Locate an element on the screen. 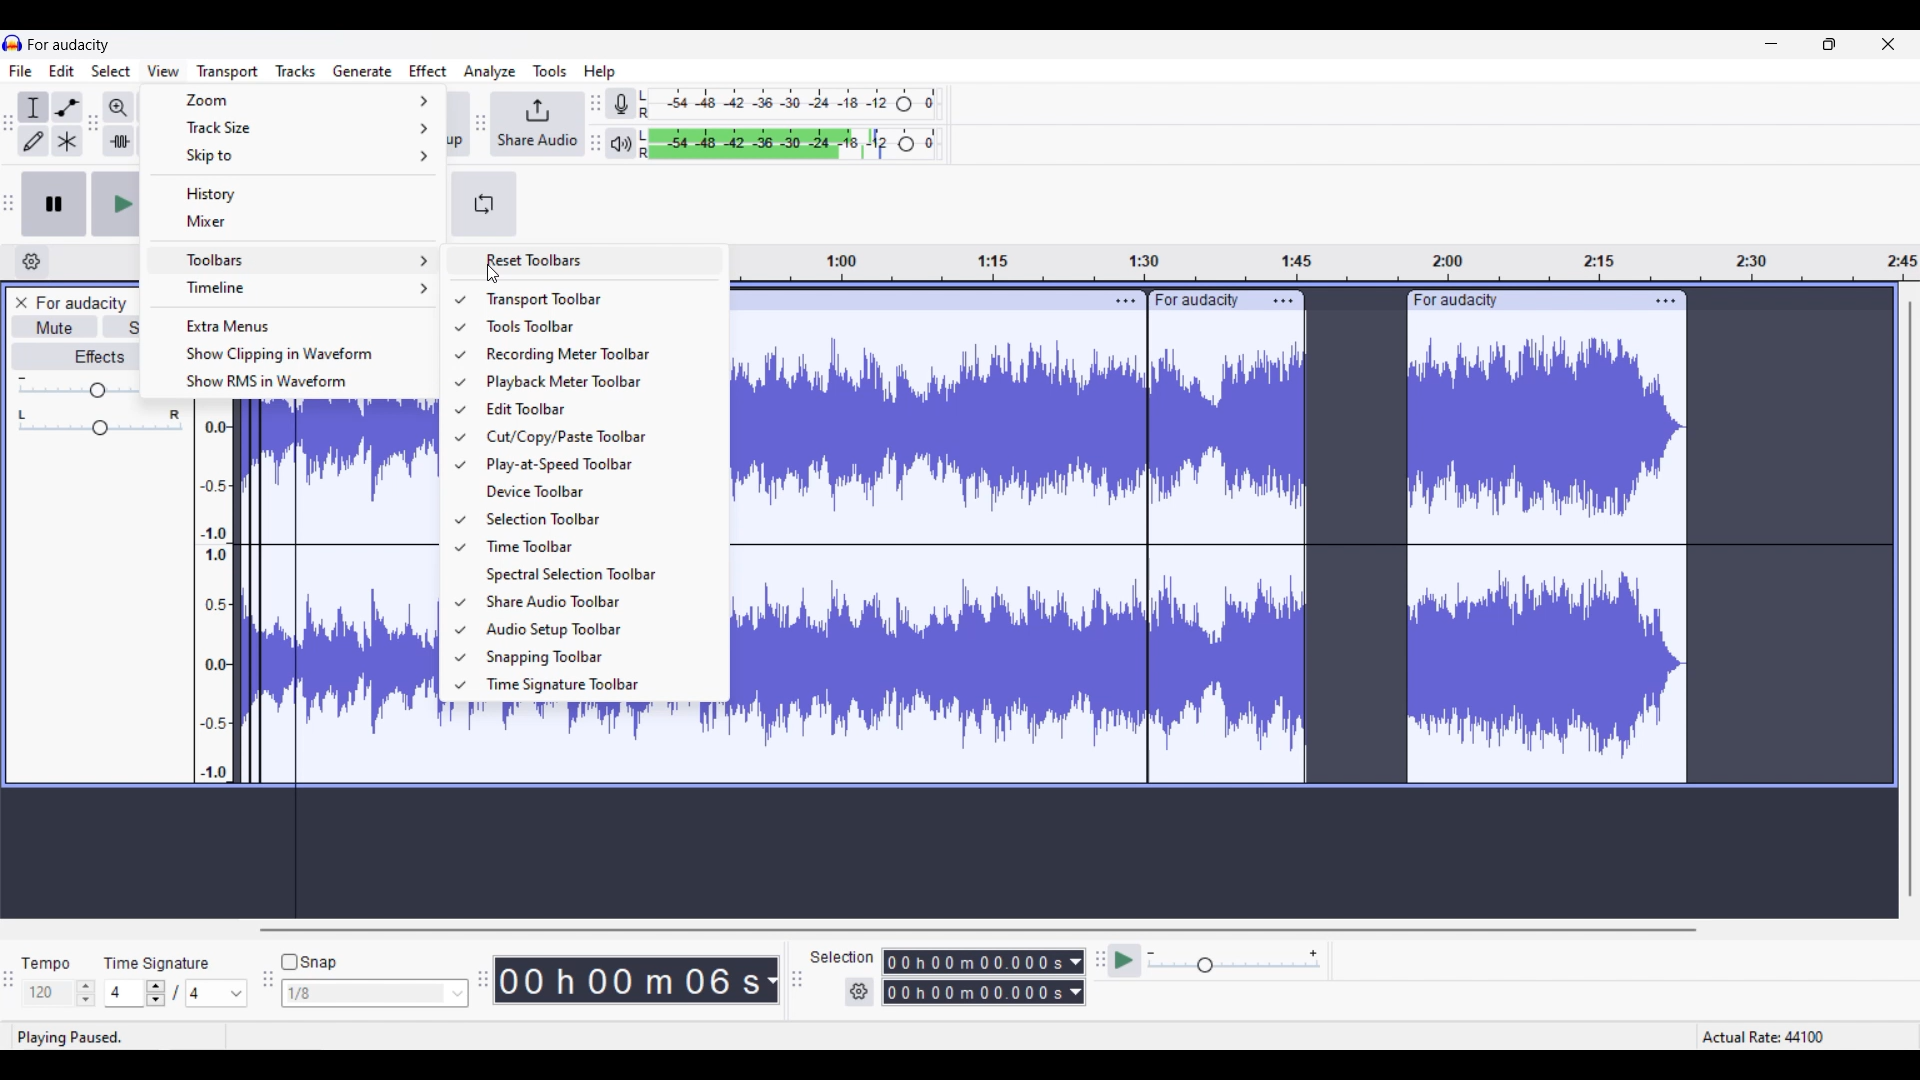 This screenshot has width=1920, height=1080. Device toolbar is located at coordinates (595, 491).